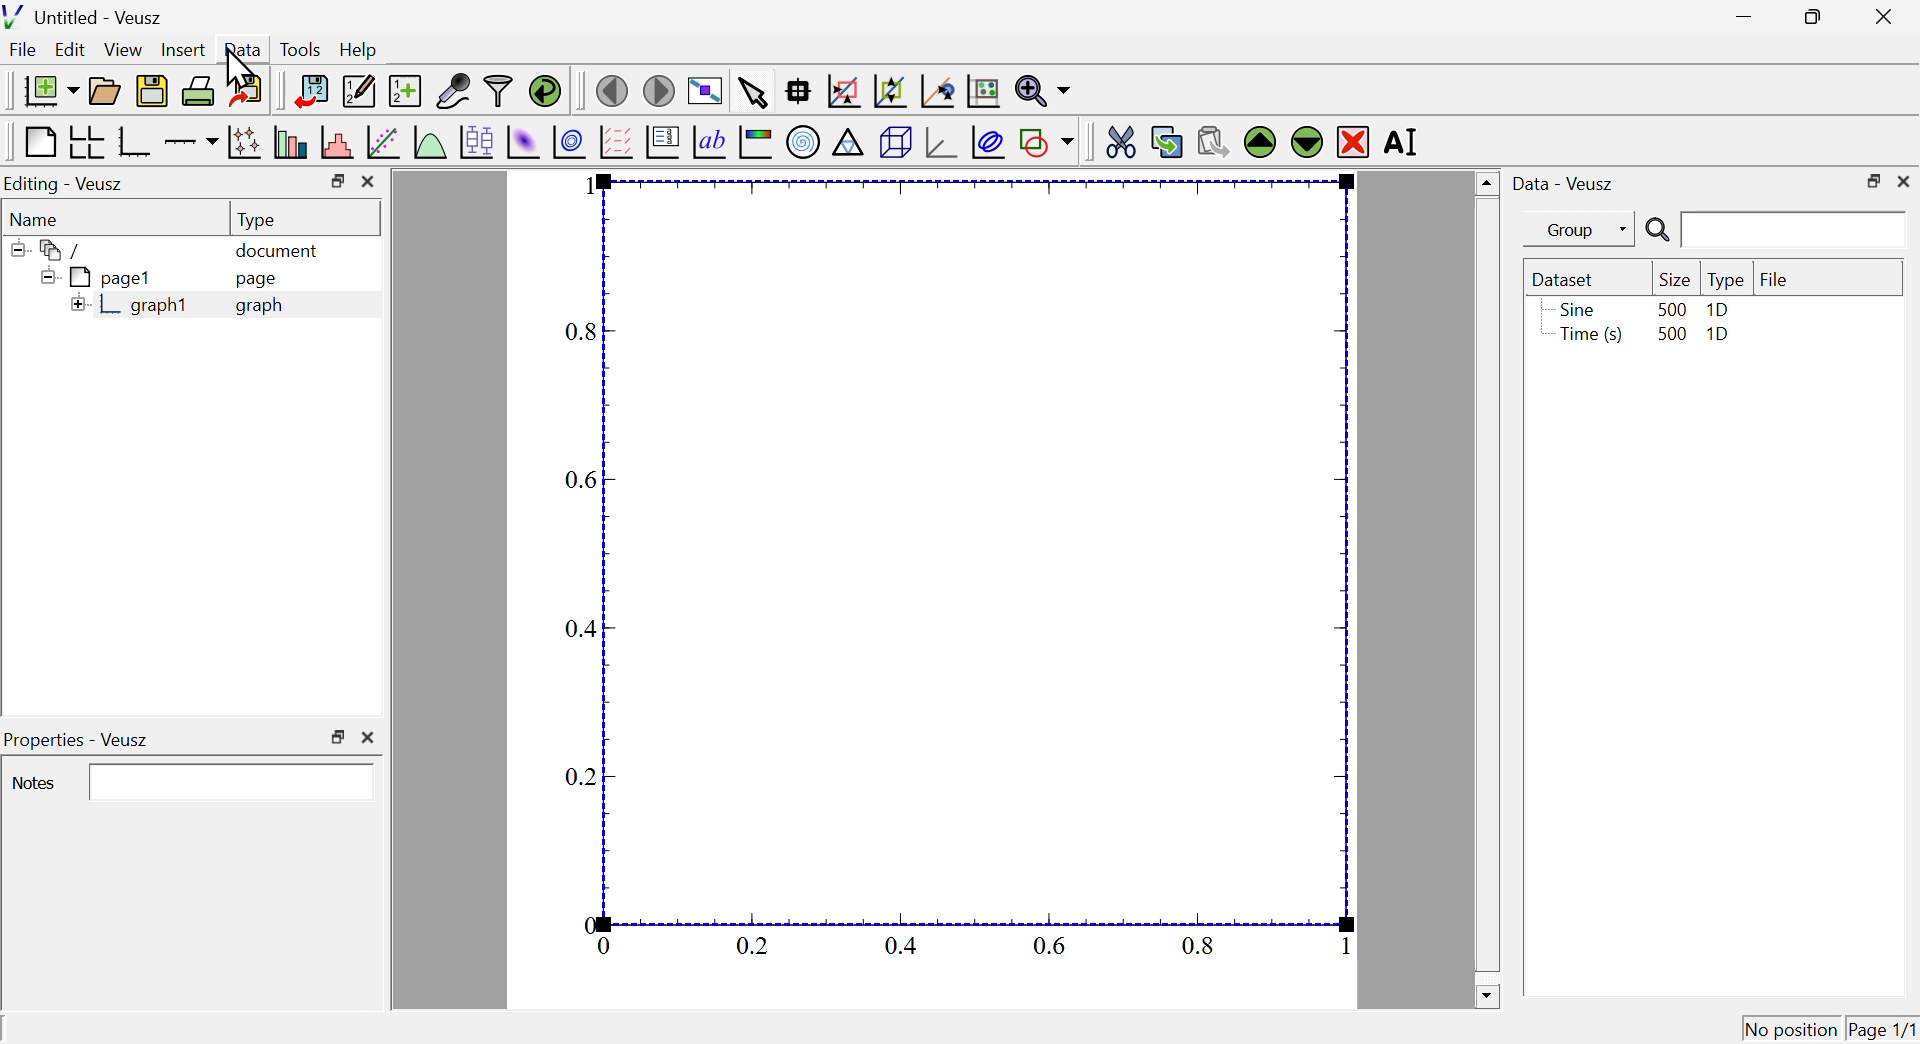  I want to click on recenter graph axes, so click(939, 91).